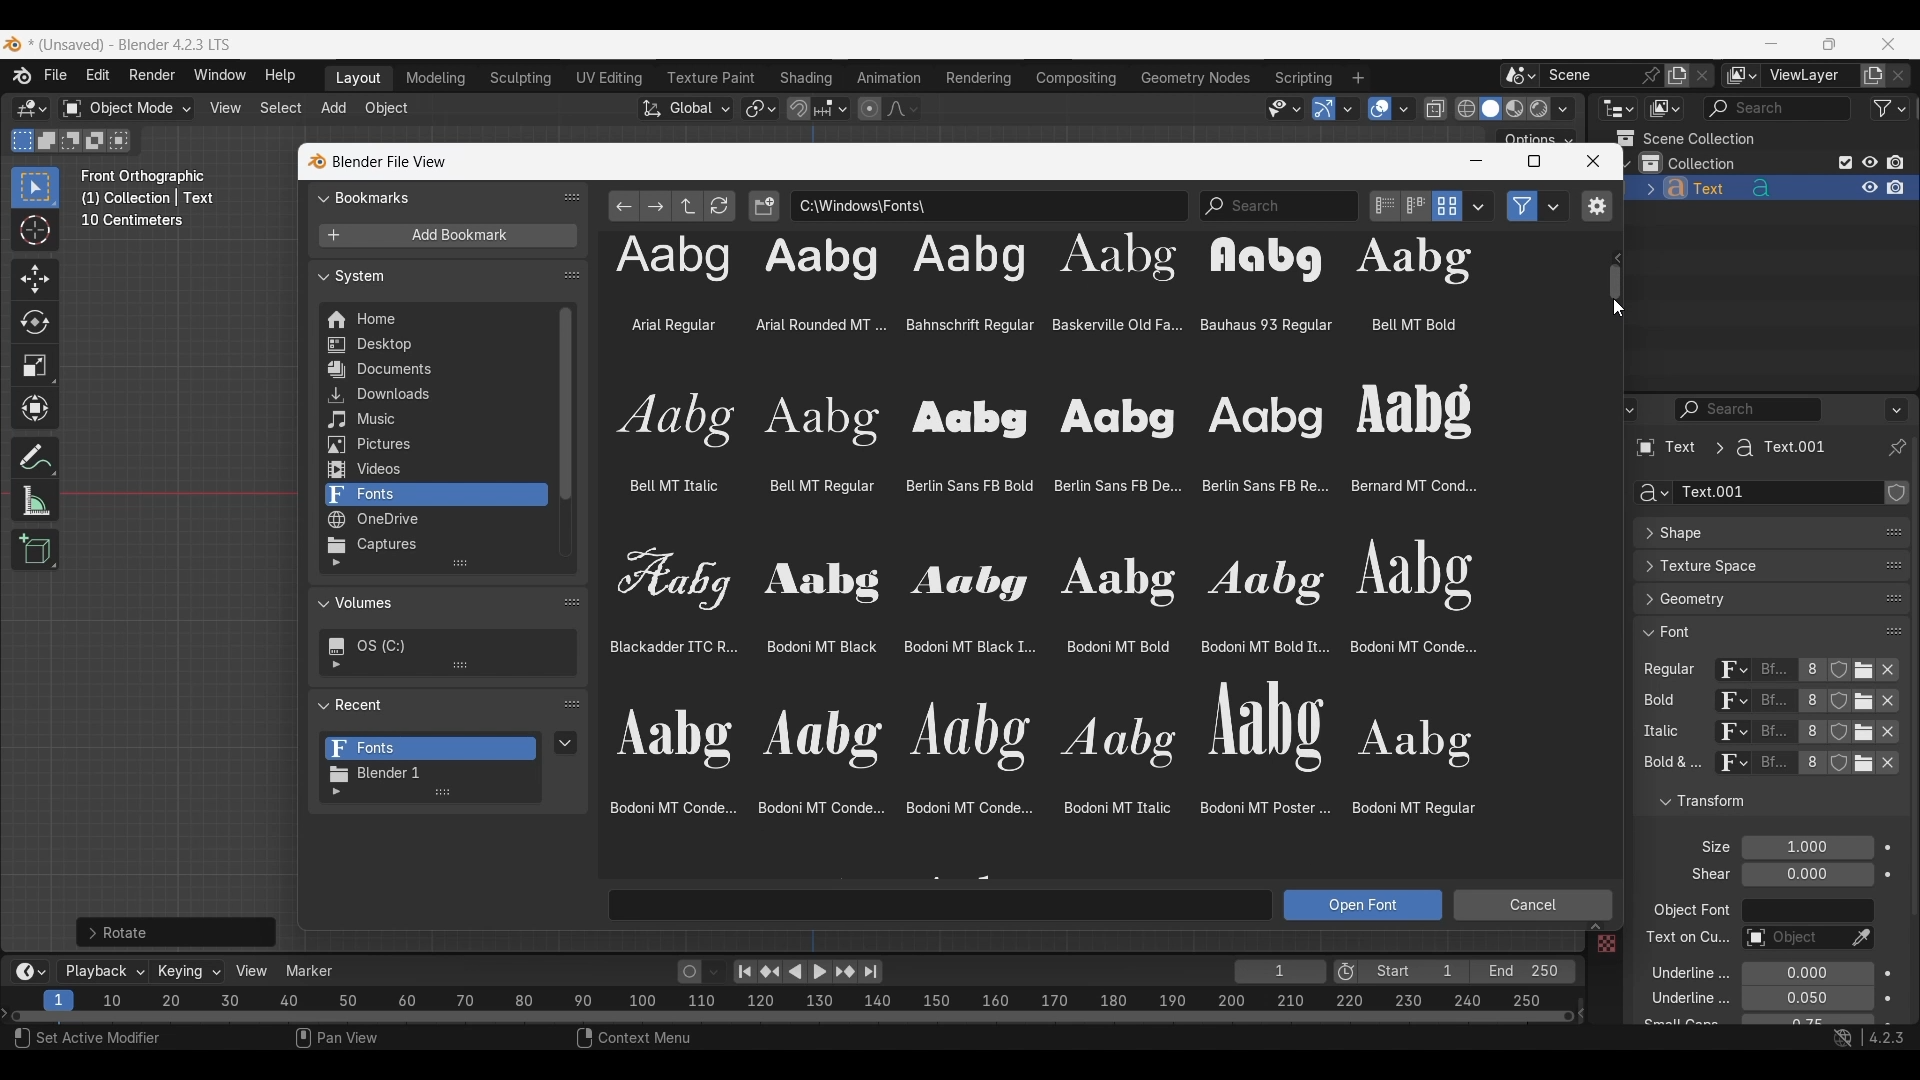 This screenshot has height=1080, width=1920. What do you see at coordinates (1775, 734) in the screenshot?
I see `` at bounding box center [1775, 734].